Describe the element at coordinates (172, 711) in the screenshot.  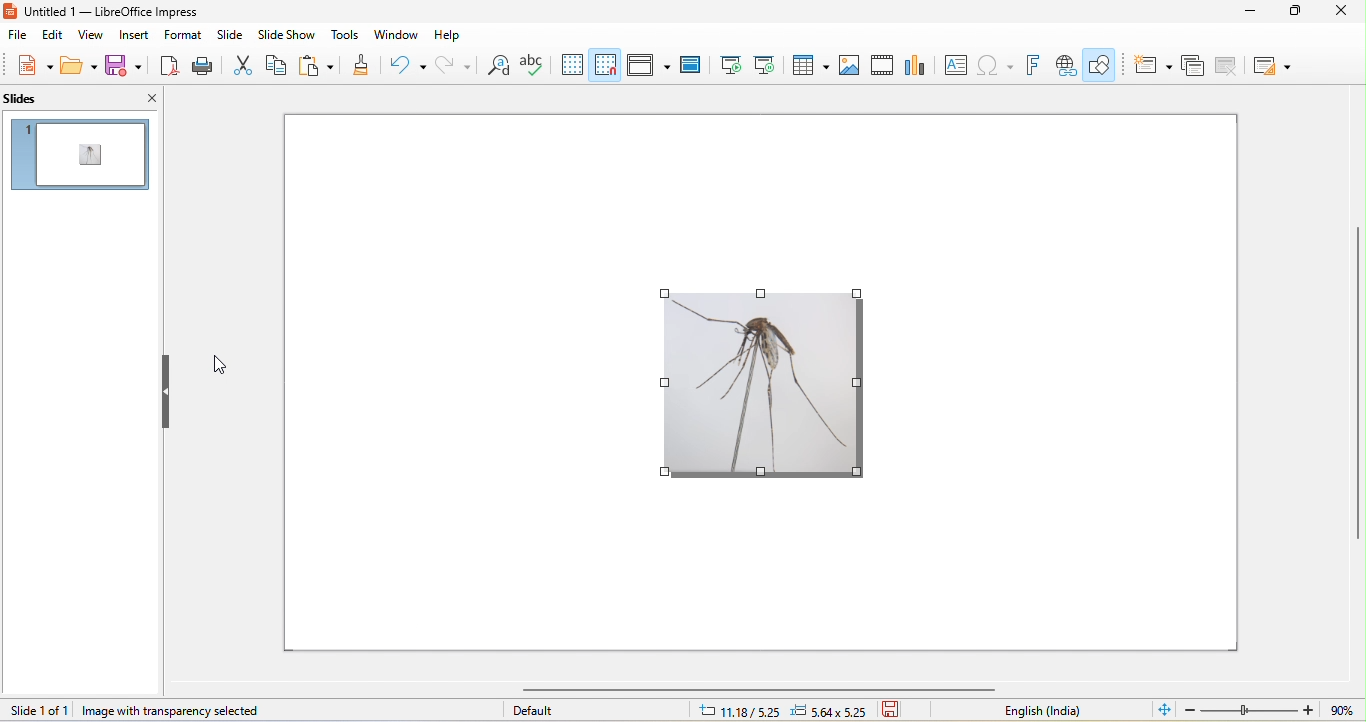
I see `image with transparency selected` at that location.